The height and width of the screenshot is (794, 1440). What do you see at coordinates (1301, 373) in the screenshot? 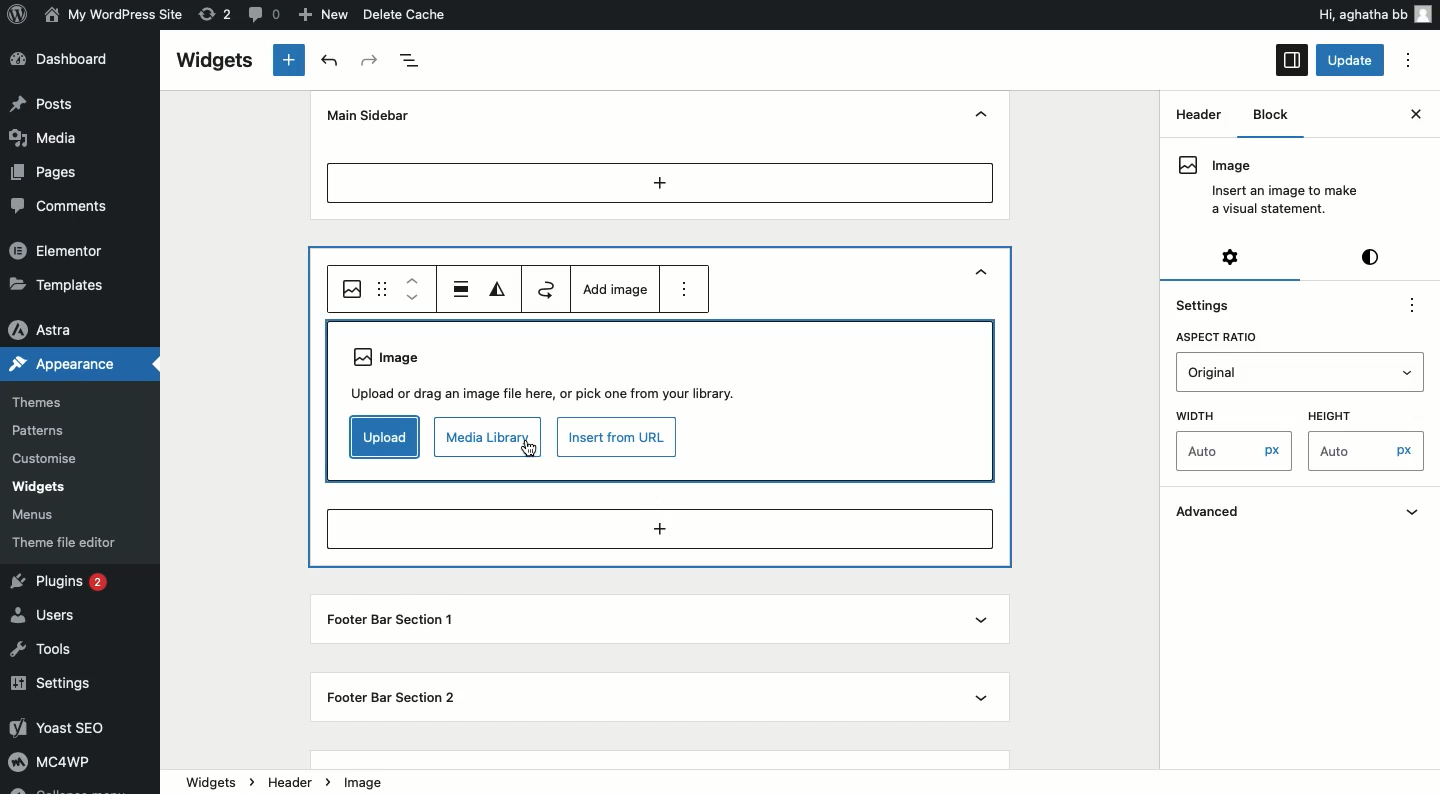
I see `Original` at bounding box center [1301, 373].